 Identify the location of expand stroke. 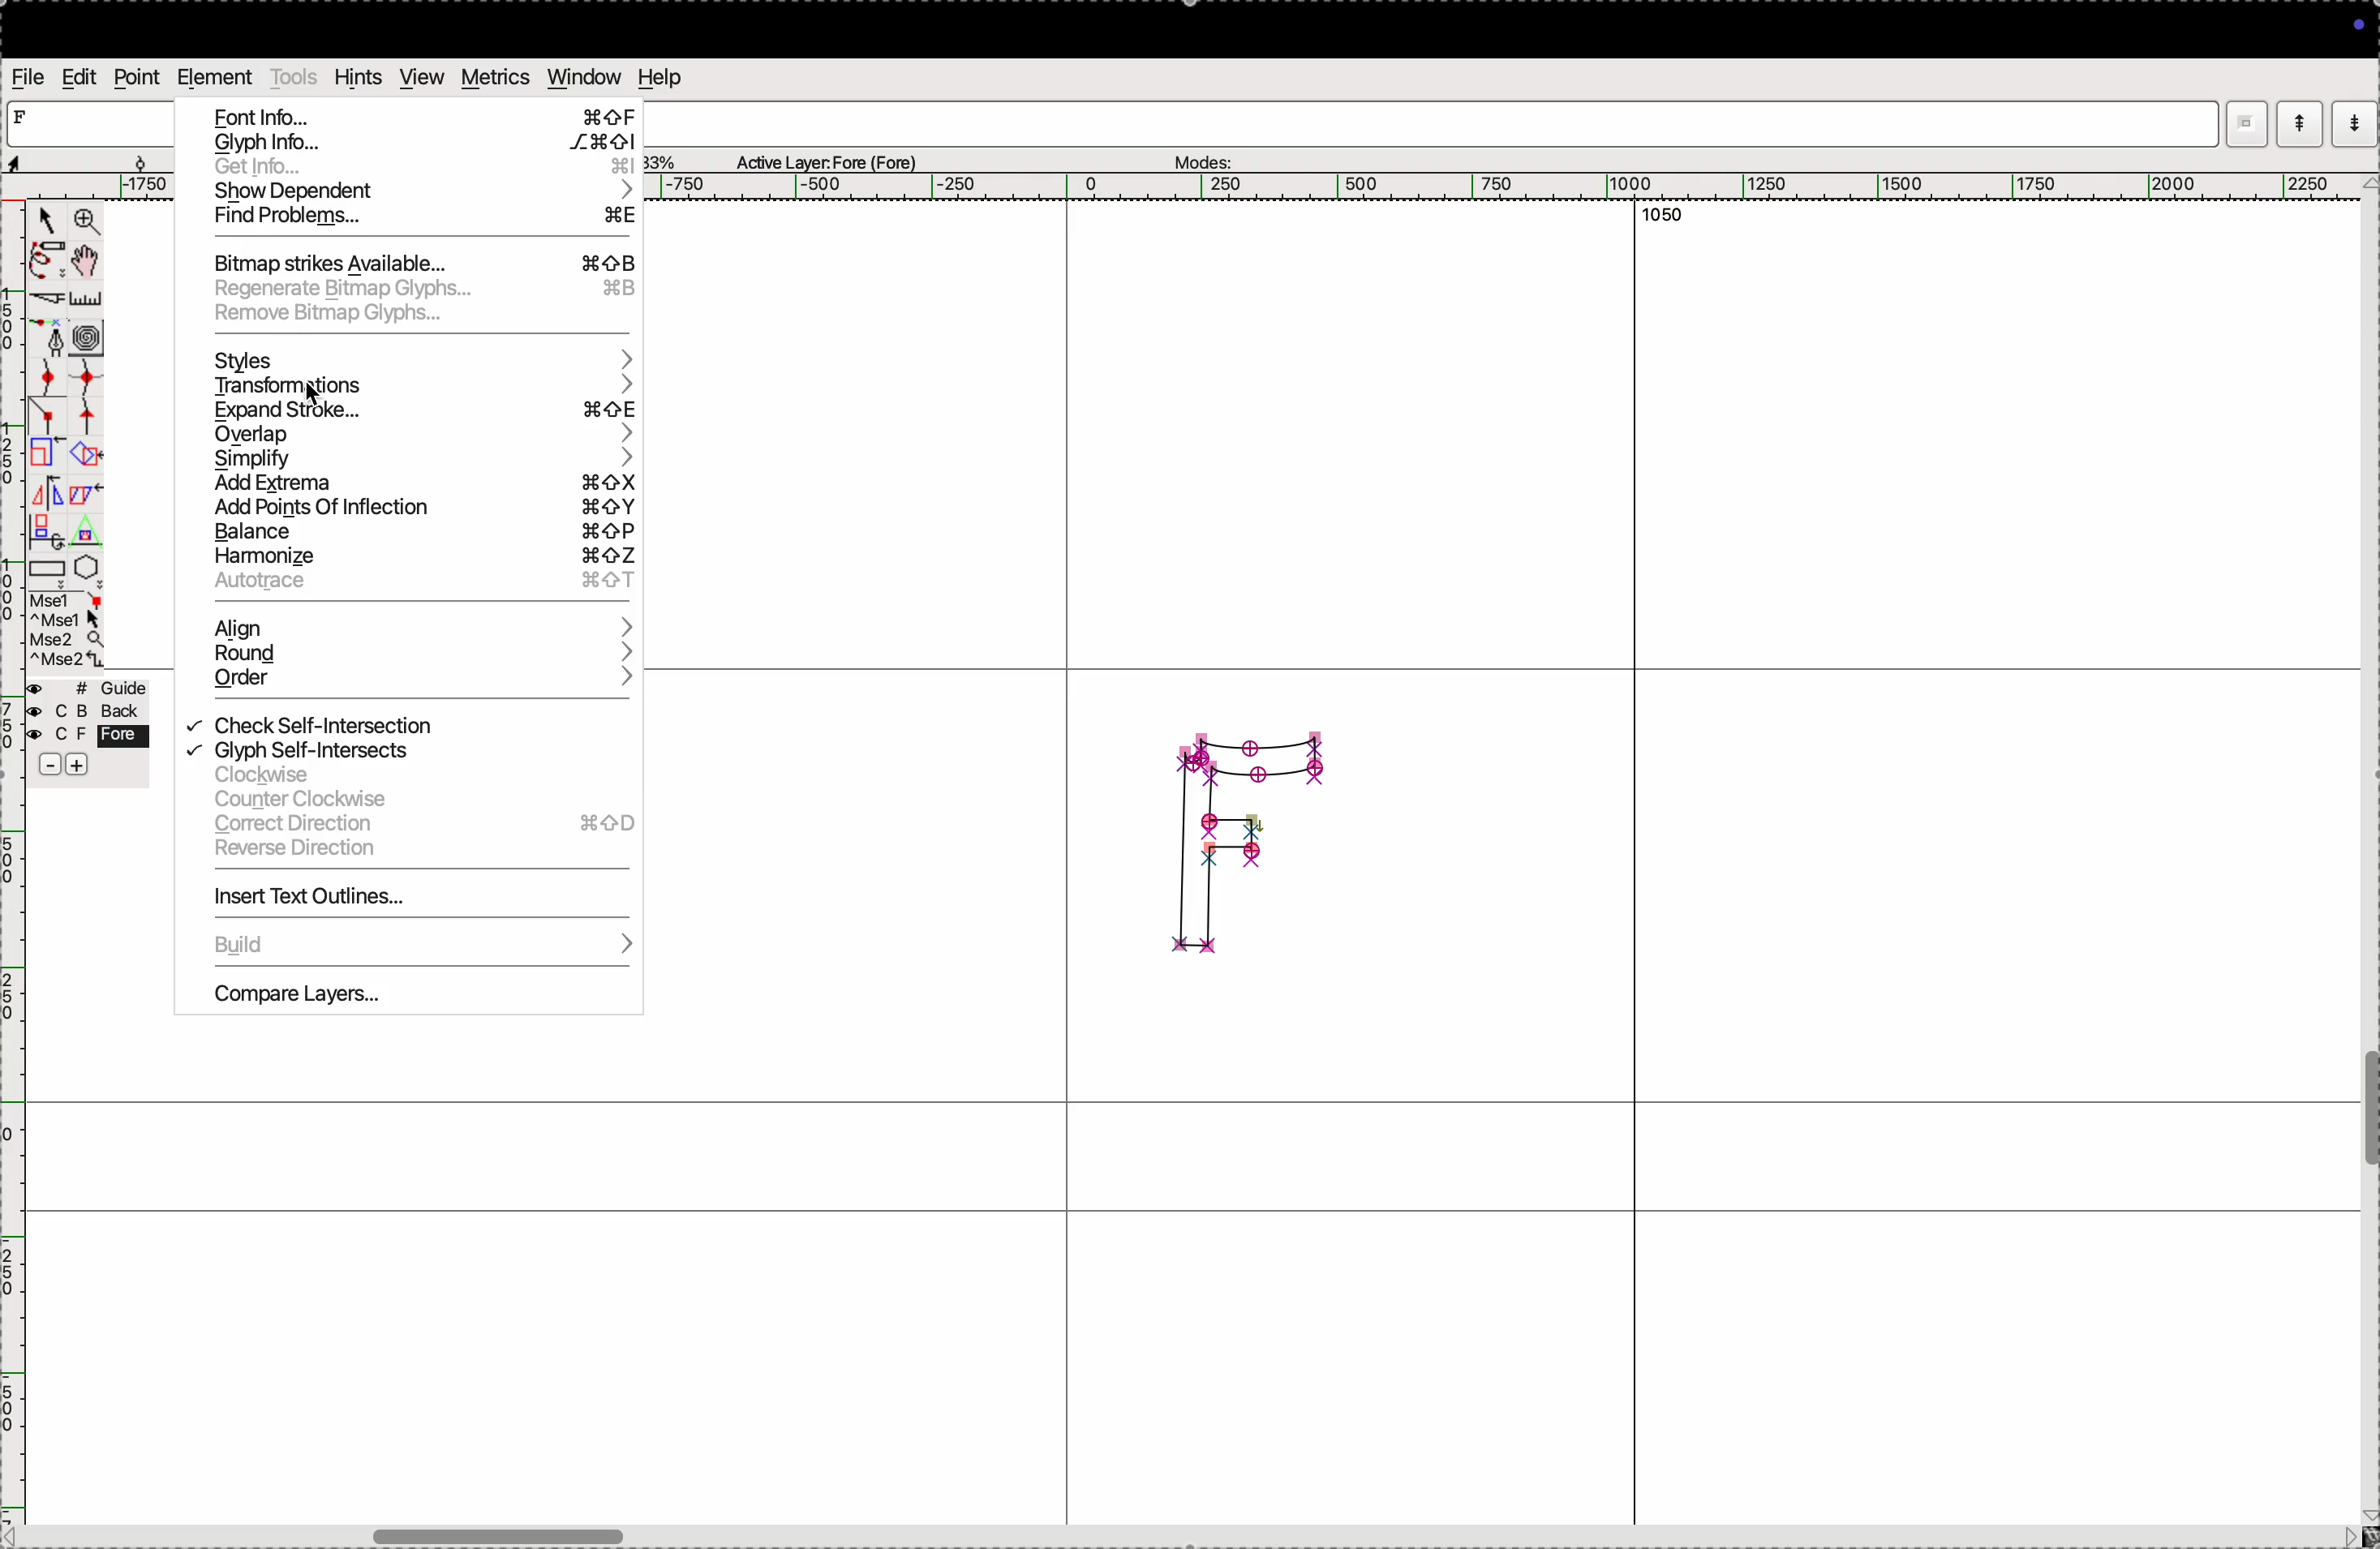
(429, 410).